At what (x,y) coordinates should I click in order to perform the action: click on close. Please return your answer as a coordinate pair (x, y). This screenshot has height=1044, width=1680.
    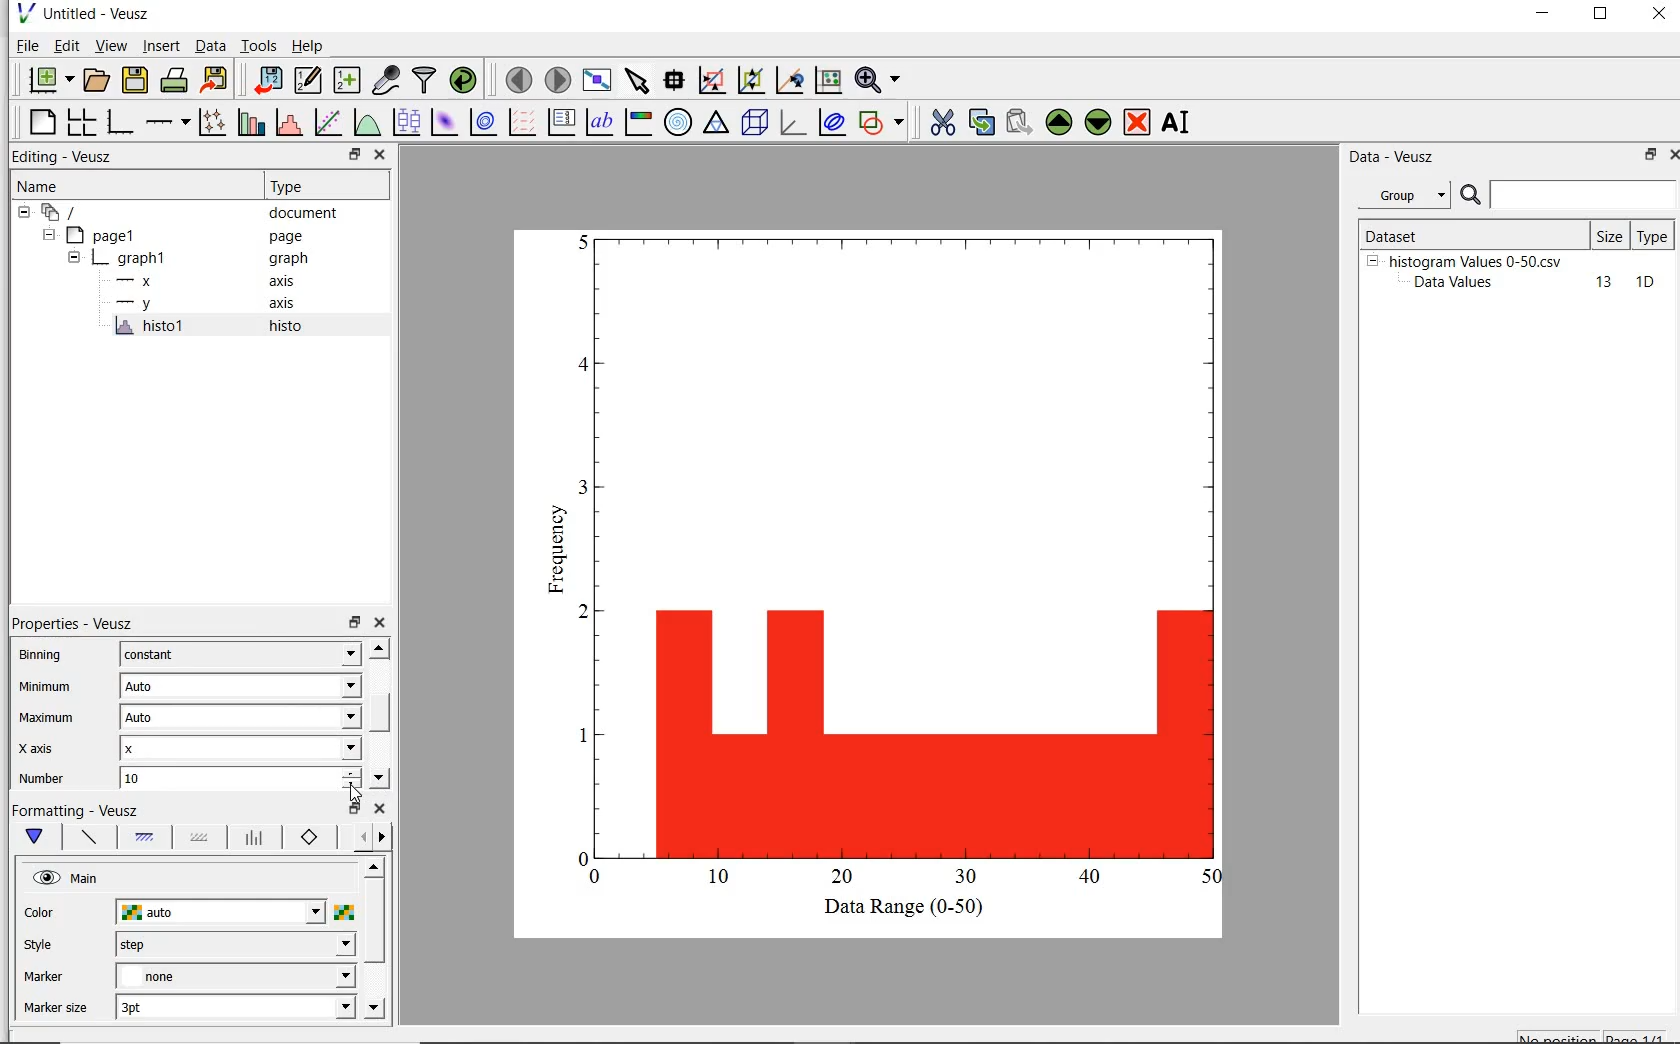
    Looking at the image, I should click on (381, 155).